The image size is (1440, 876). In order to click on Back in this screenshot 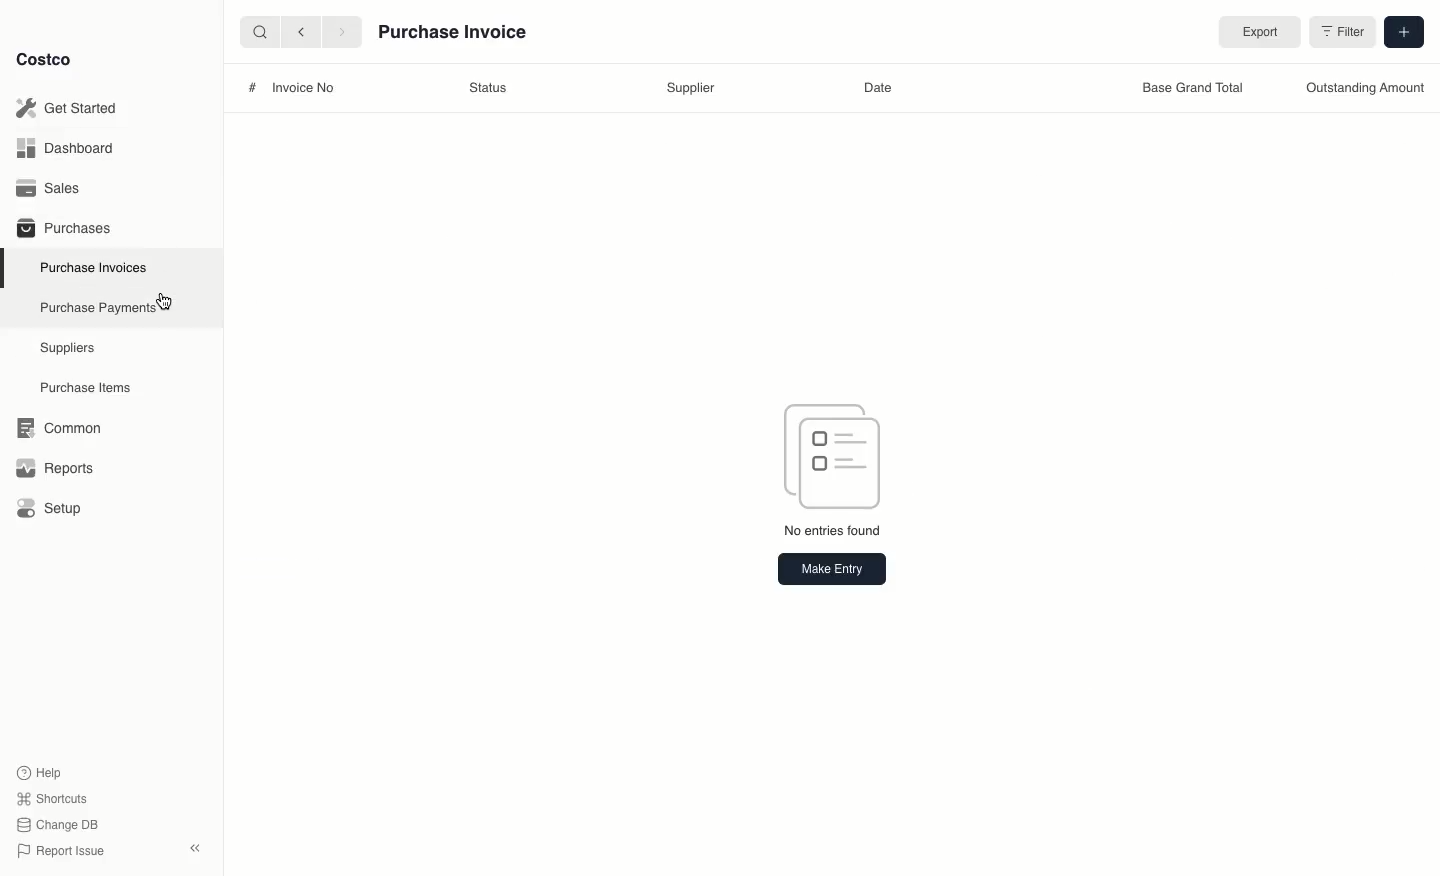, I will do `click(301, 31)`.